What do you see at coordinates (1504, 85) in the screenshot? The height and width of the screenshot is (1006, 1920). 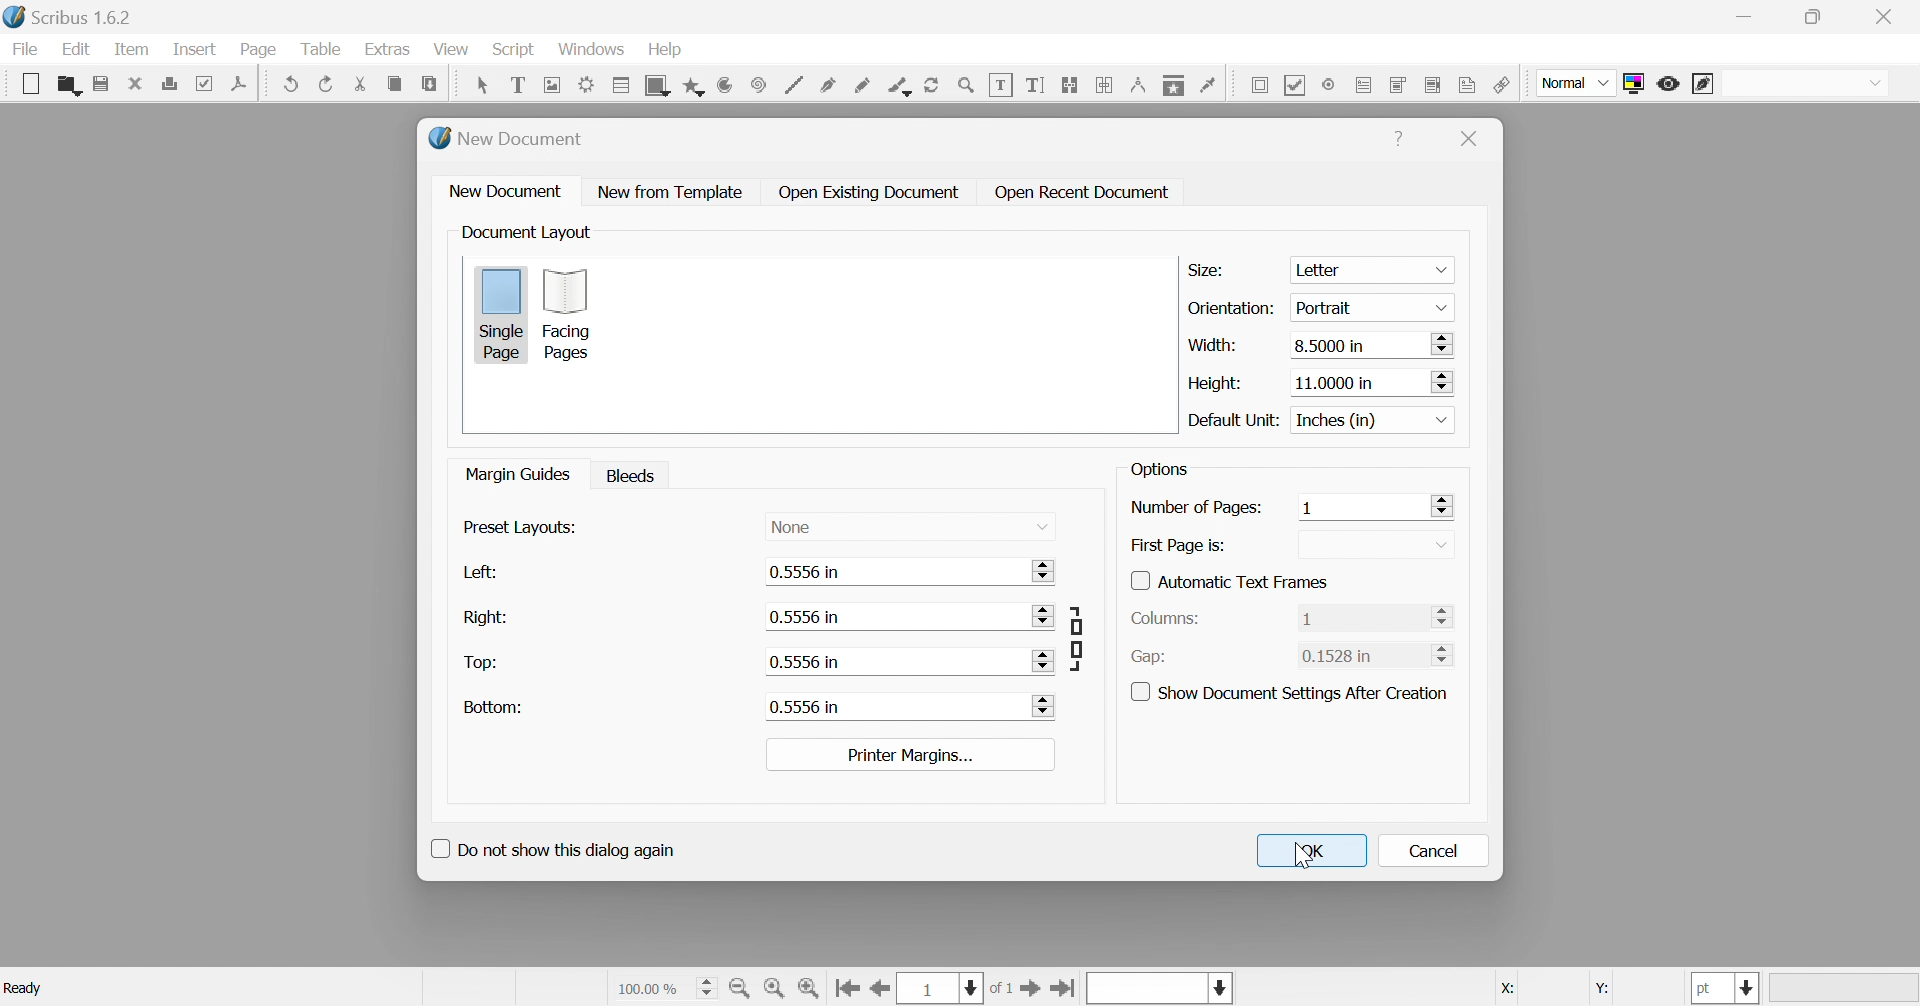 I see `link annotation` at bounding box center [1504, 85].